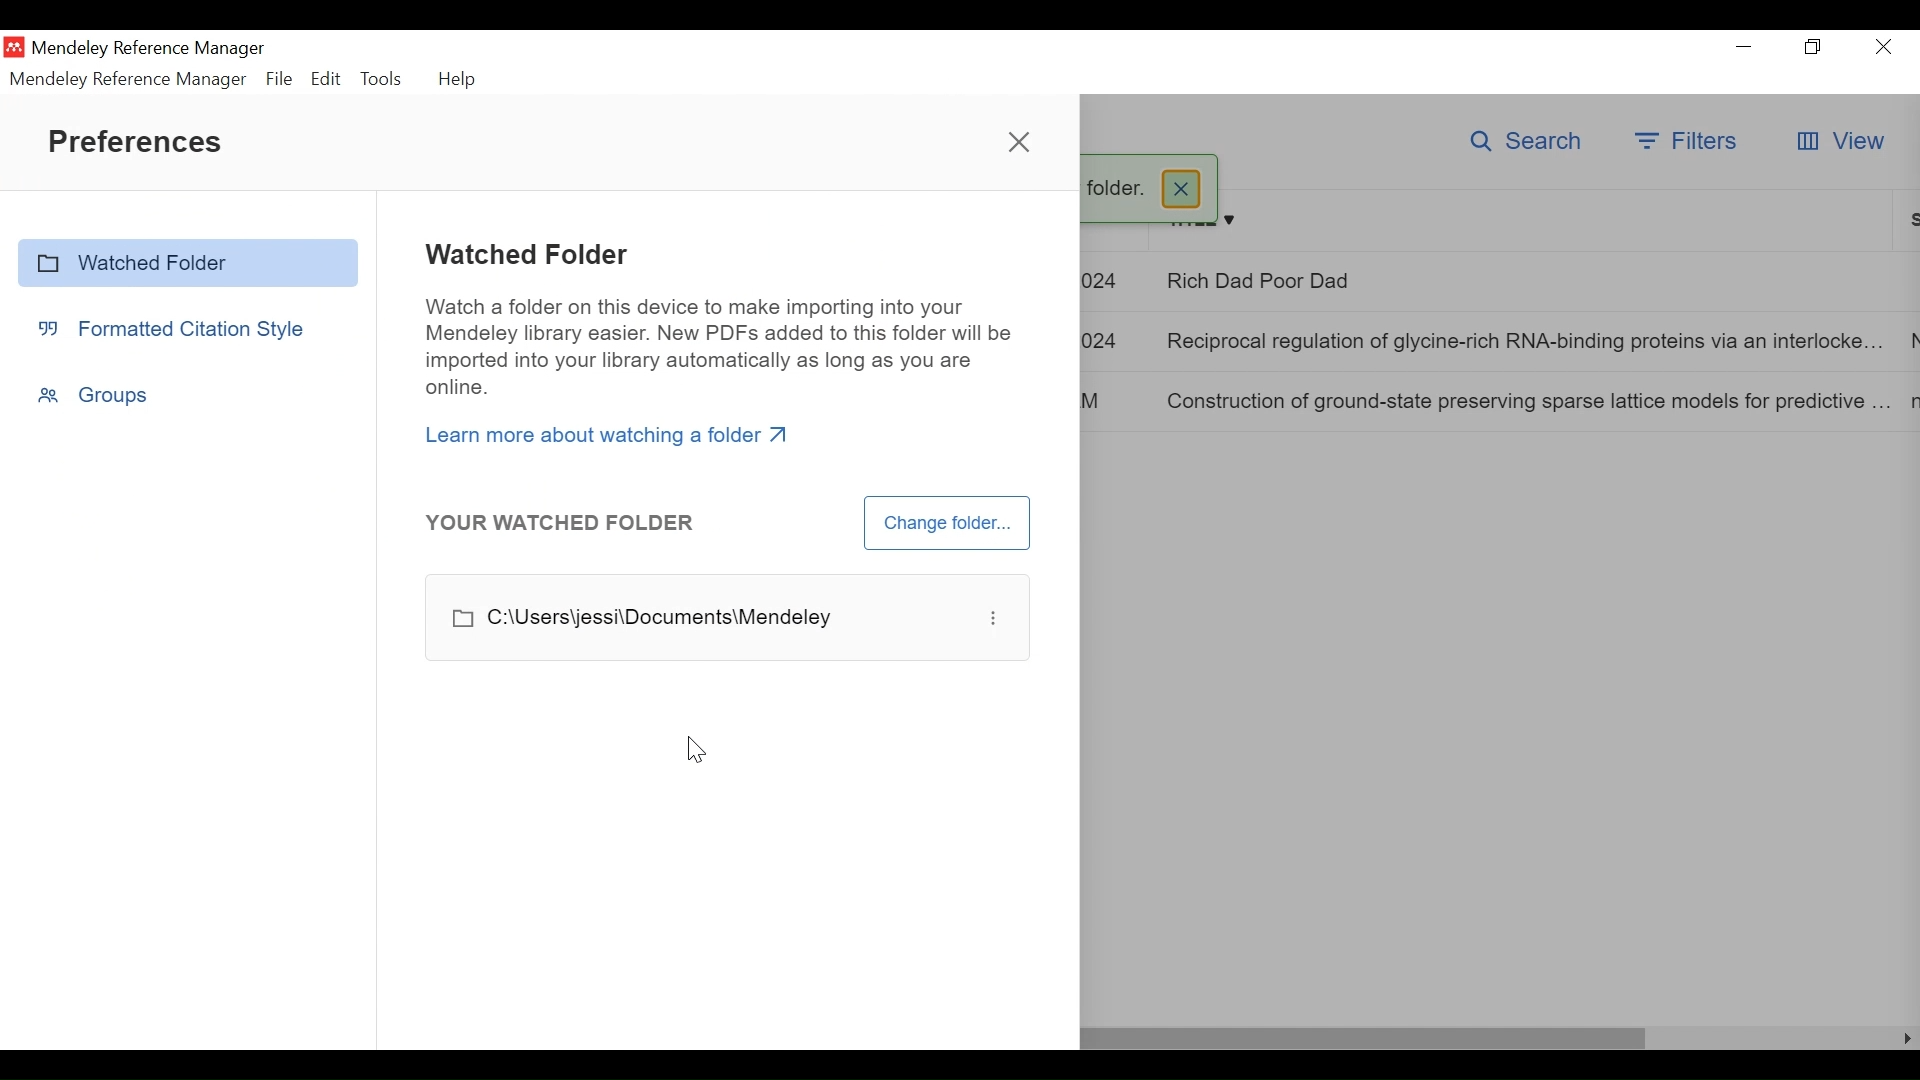  What do you see at coordinates (381, 80) in the screenshot?
I see `Tools` at bounding box center [381, 80].